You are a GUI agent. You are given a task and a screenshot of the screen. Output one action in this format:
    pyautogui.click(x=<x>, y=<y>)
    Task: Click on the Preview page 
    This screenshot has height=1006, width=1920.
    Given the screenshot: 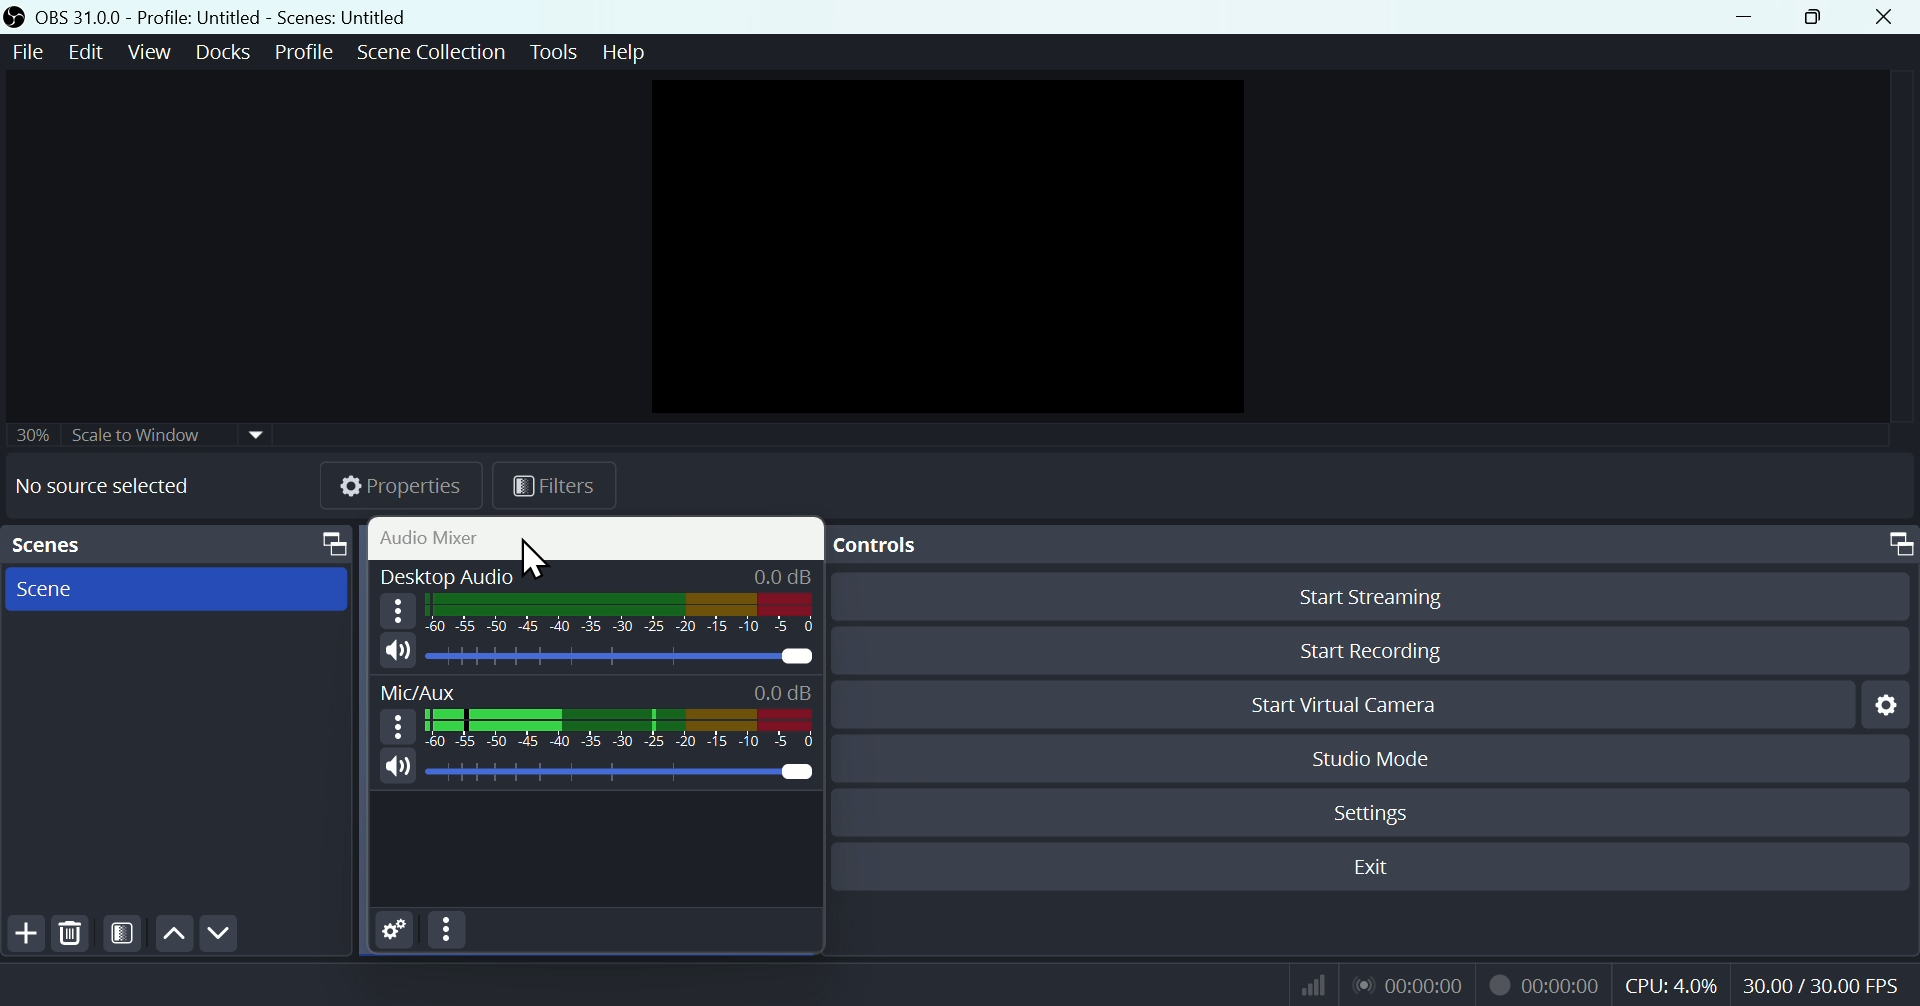 What is the action you would take?
    pyautogui.click(x=941, y=241)
    